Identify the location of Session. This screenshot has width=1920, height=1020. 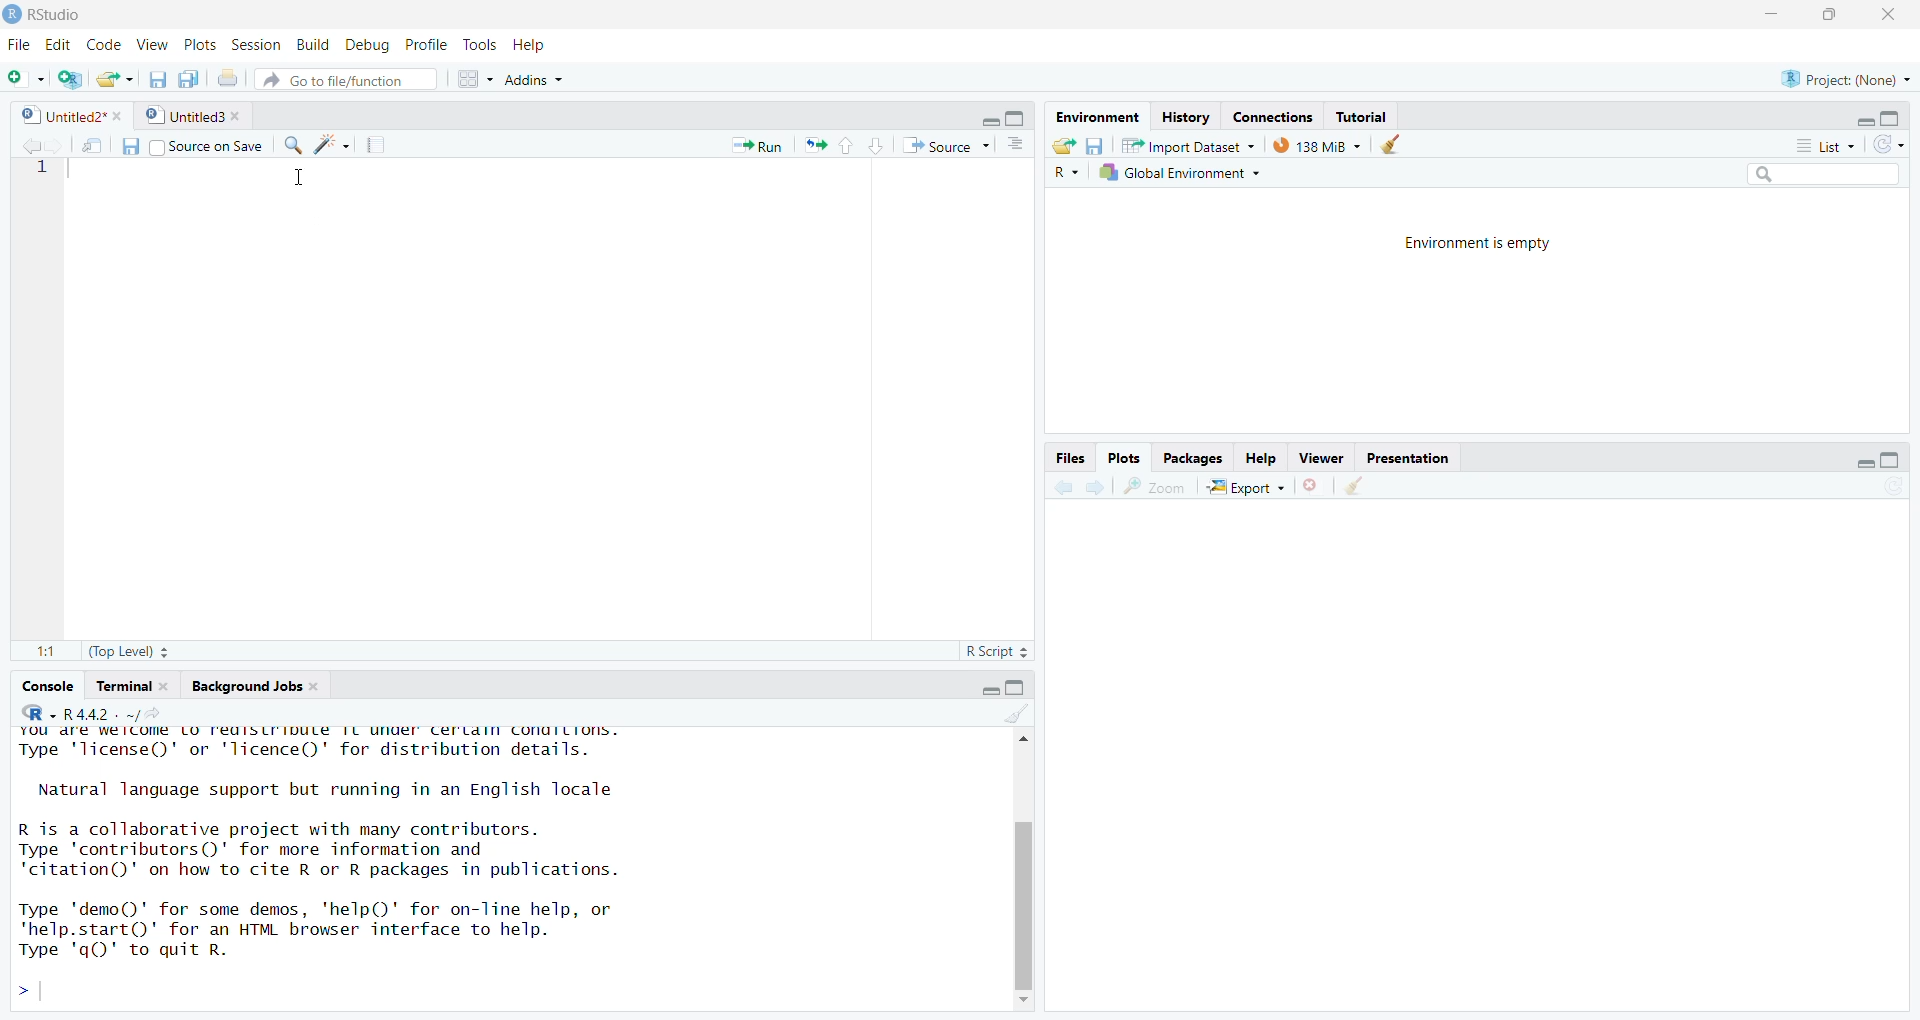
(254, 44).